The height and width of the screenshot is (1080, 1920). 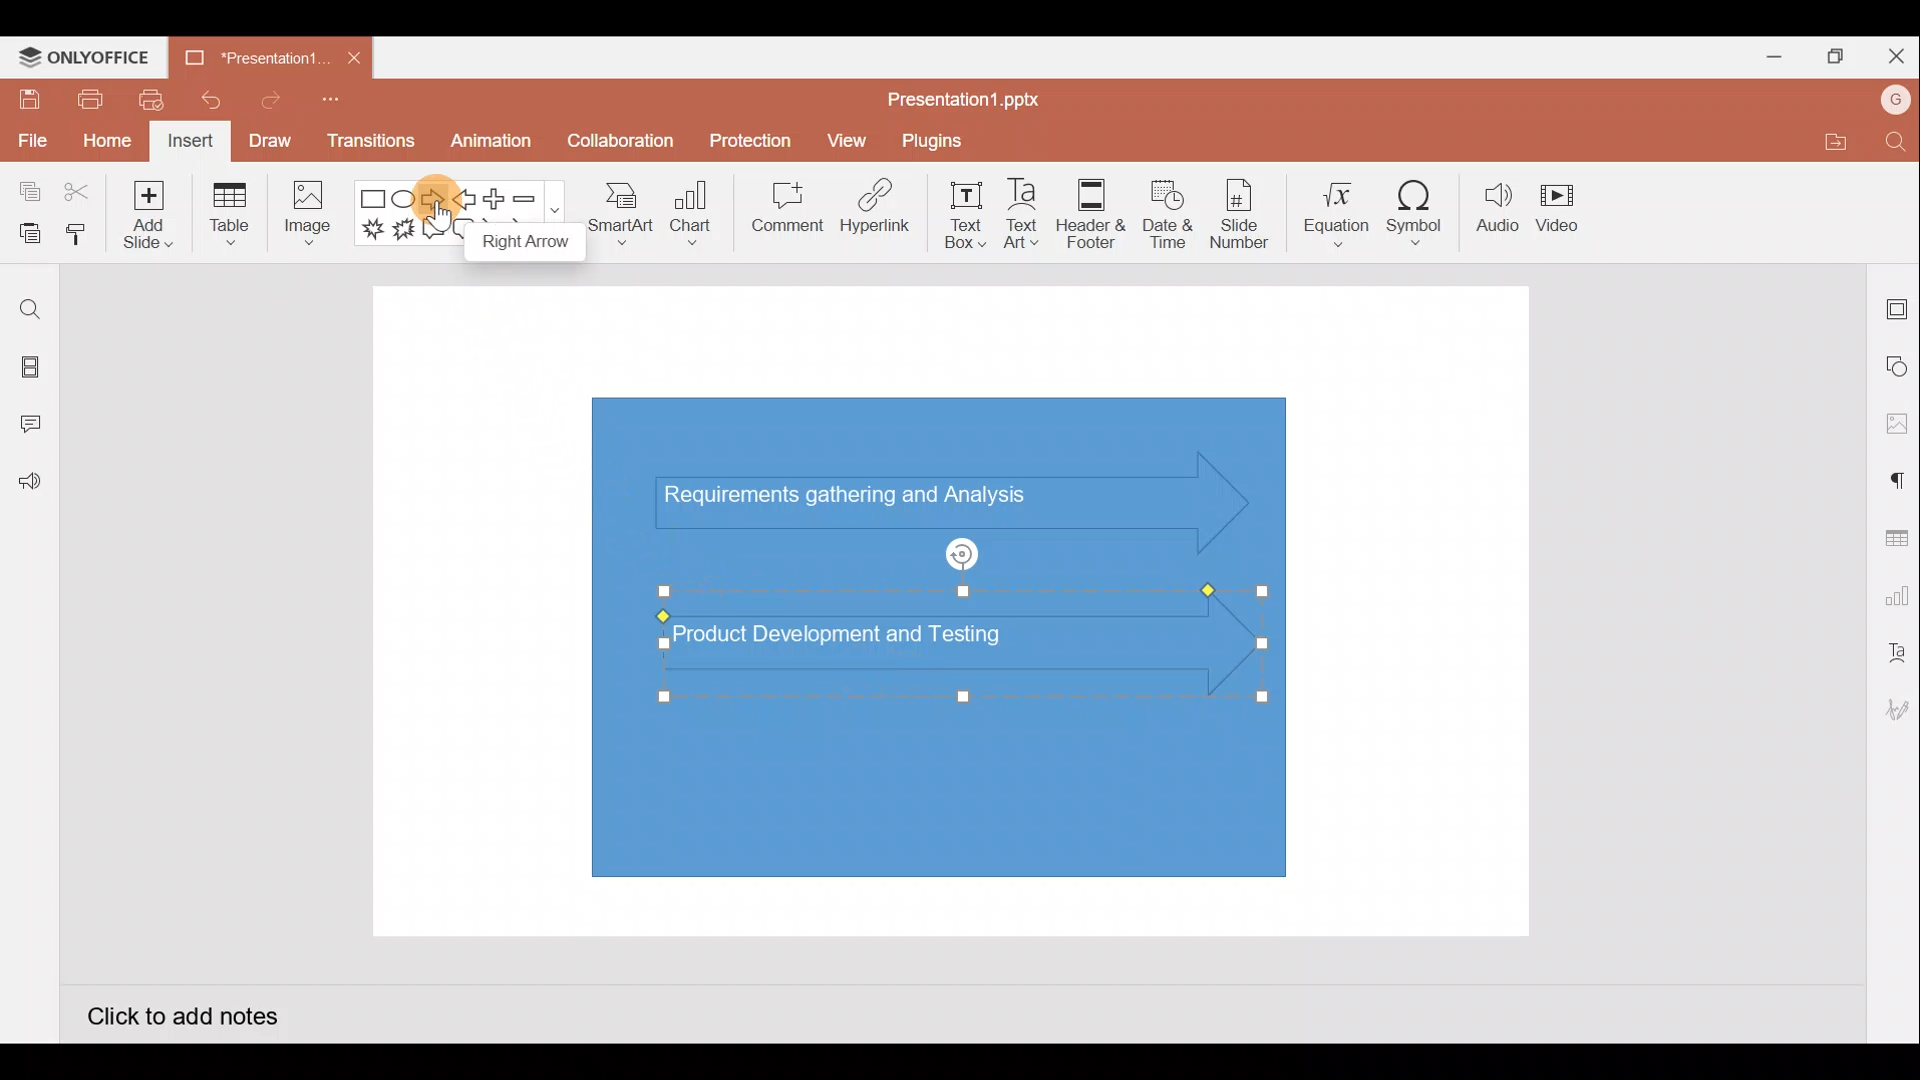 I want to click on Equation, so click(x=1339, y=207).